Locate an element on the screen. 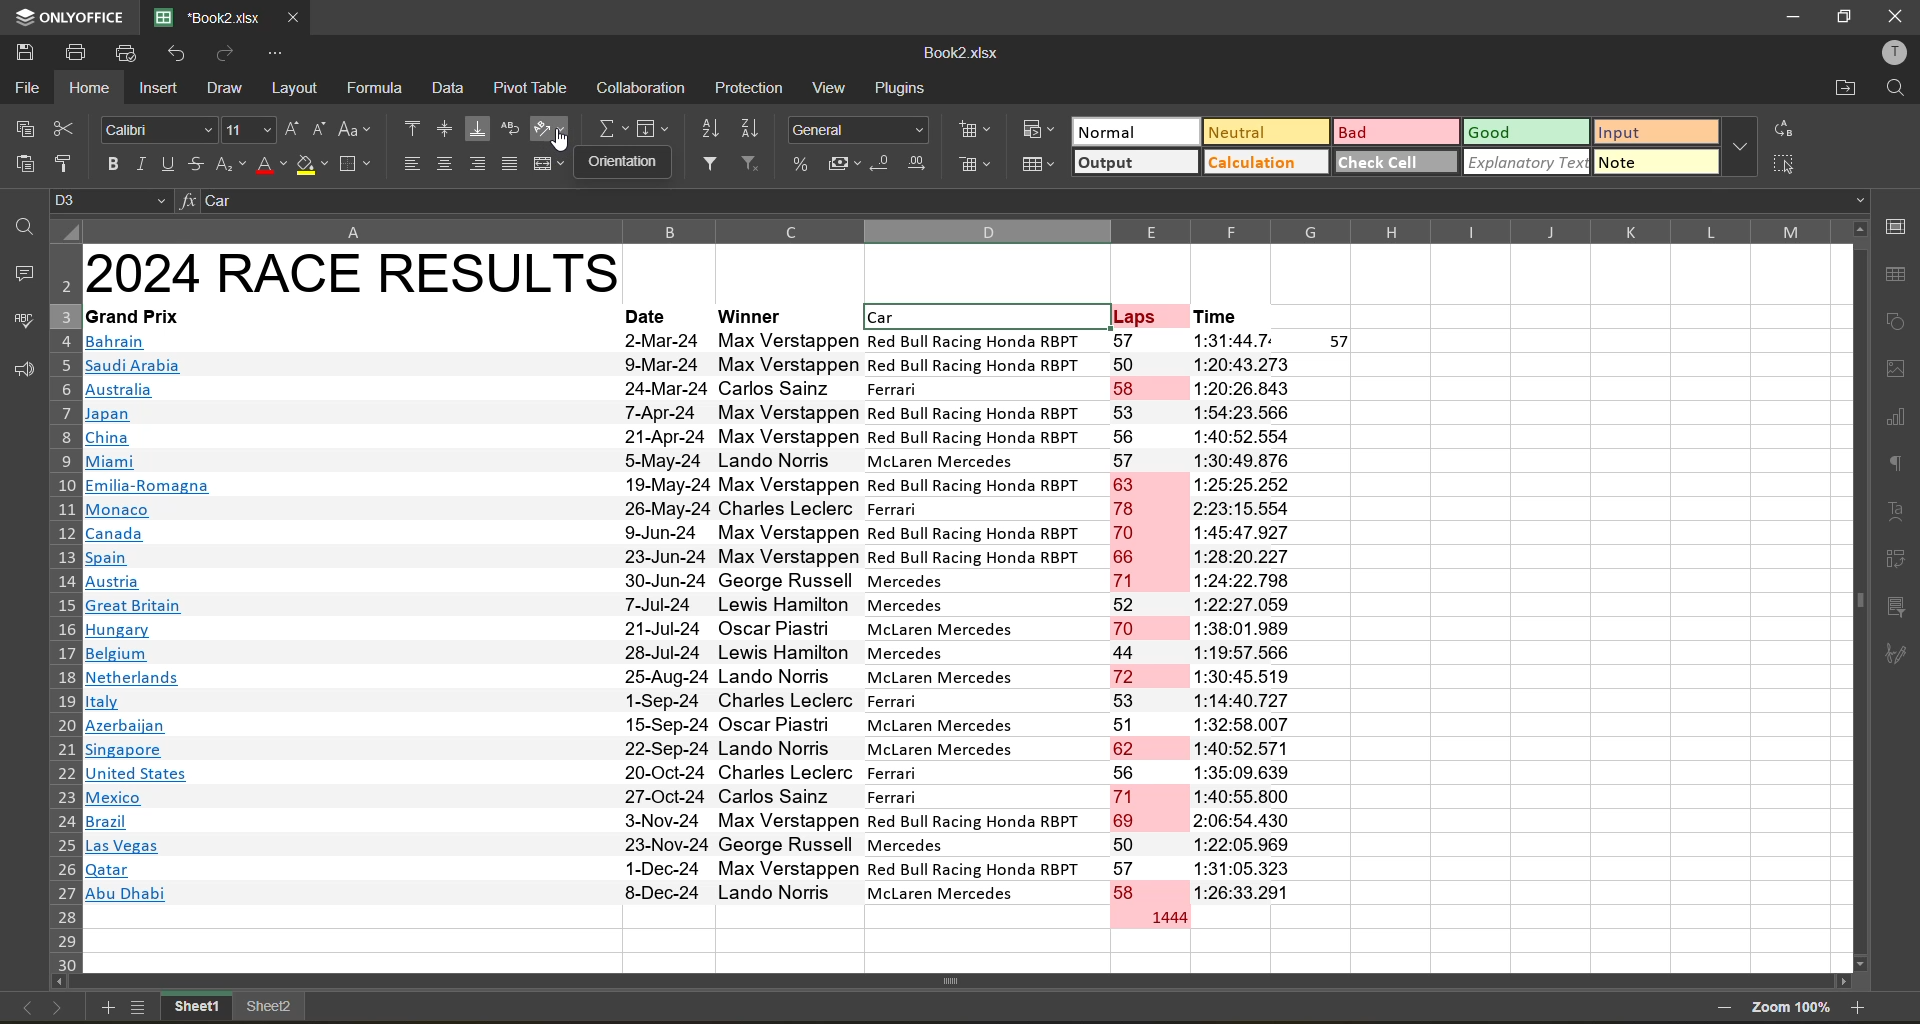  comments is located at coordinates (19, 271).